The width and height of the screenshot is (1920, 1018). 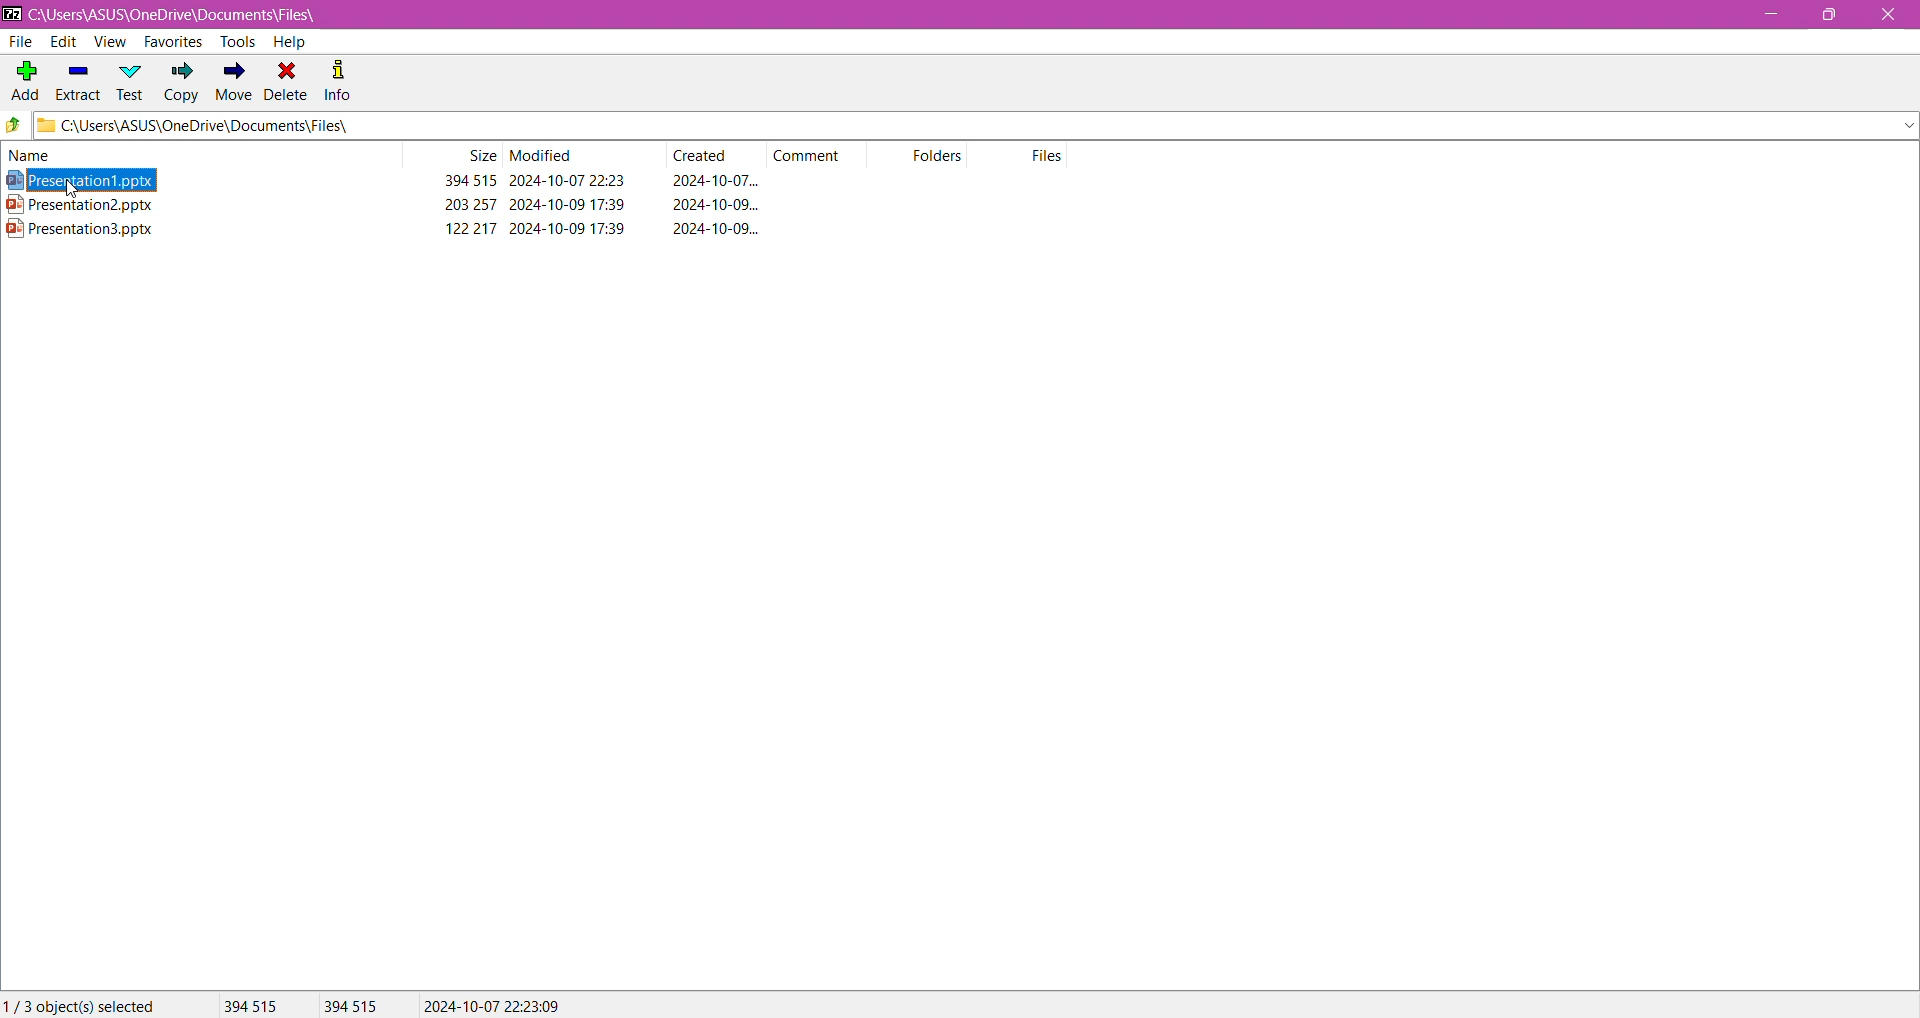 What do you see at coordinates (249, 1005) in the screenshot?
I see `394515` at bounding box center [249, 1005].